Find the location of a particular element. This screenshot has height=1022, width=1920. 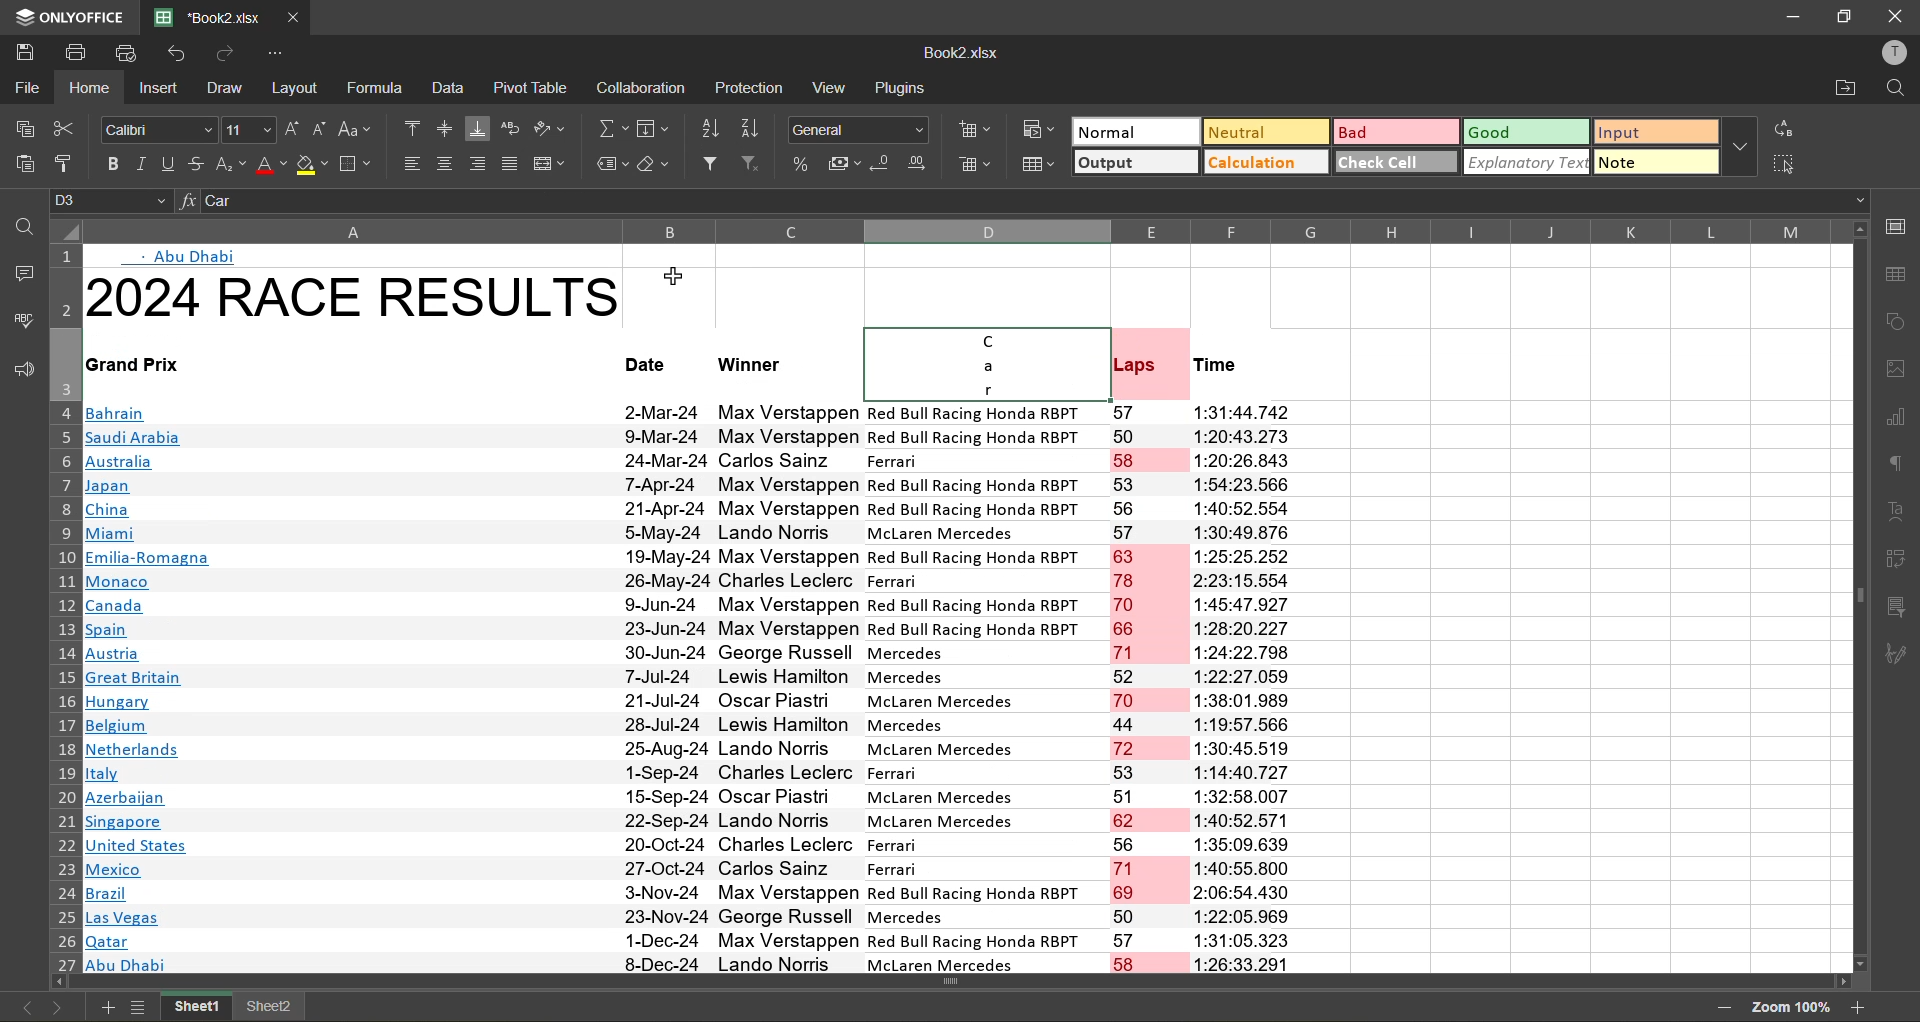

summation is located at coordinates (610, 131).